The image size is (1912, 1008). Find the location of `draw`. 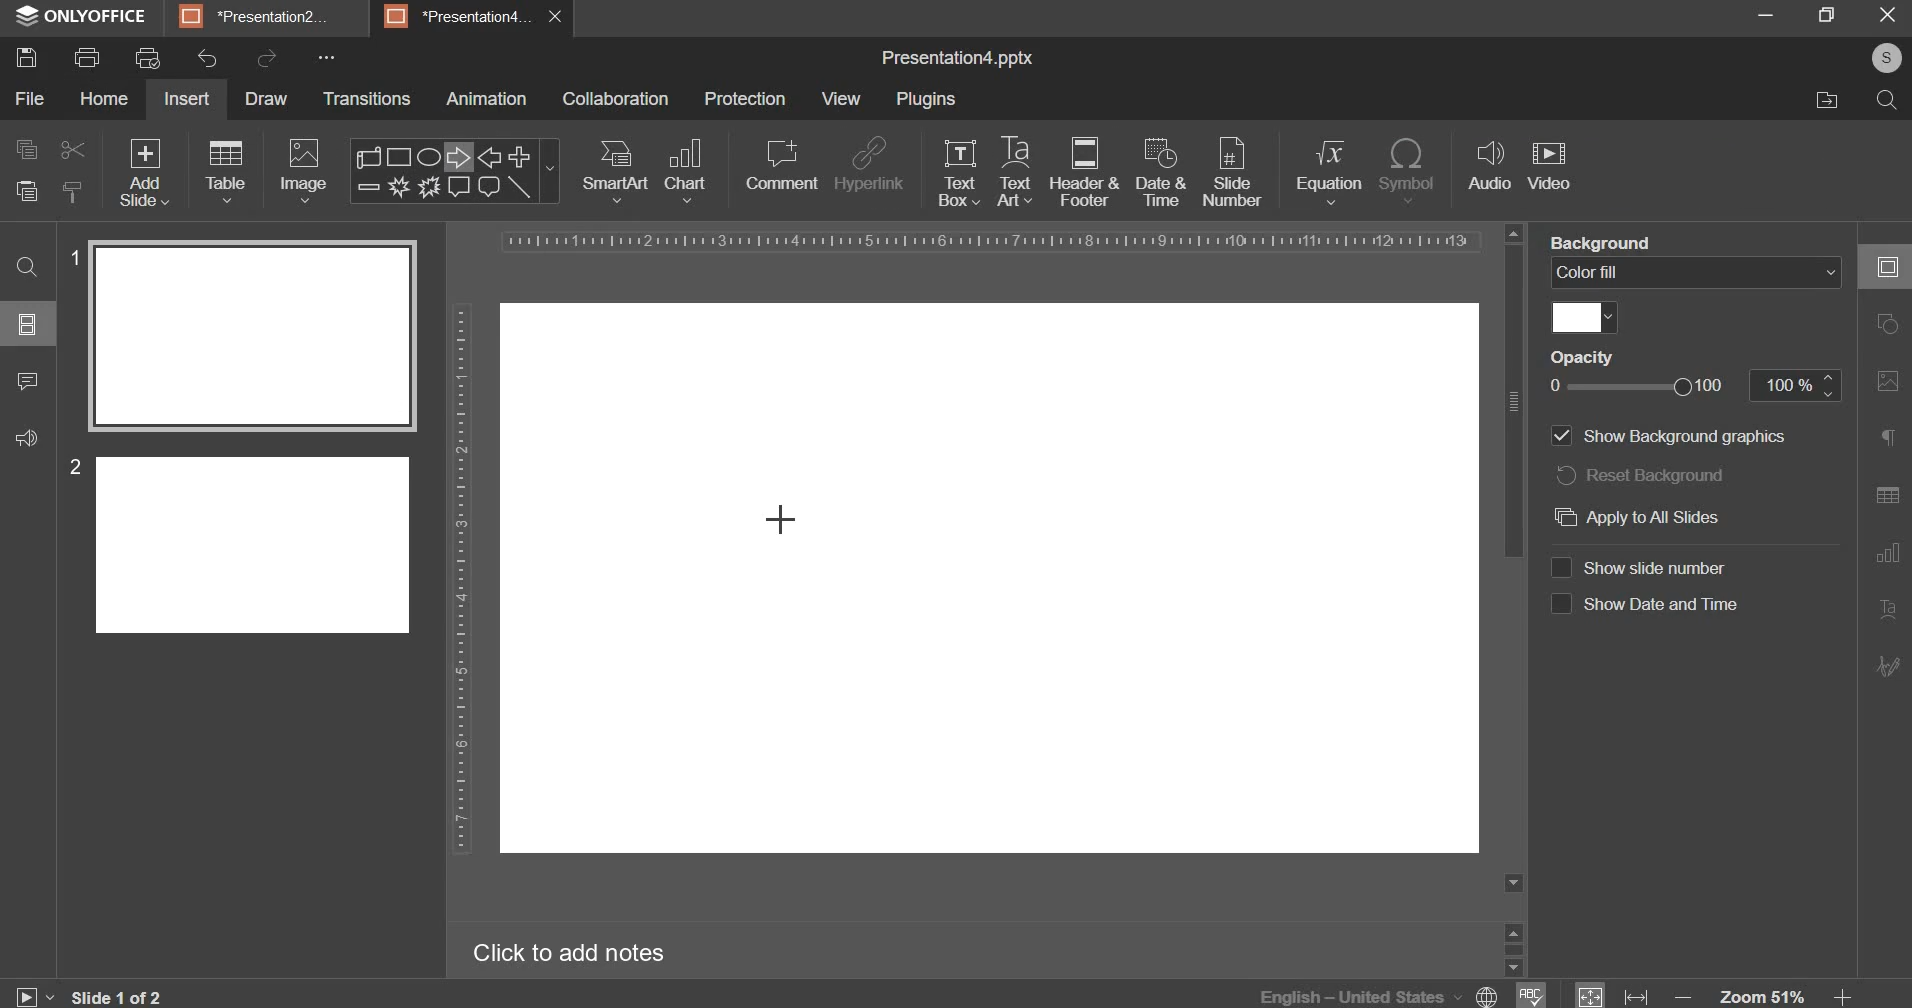

draw is located at coordinates (265, 98).